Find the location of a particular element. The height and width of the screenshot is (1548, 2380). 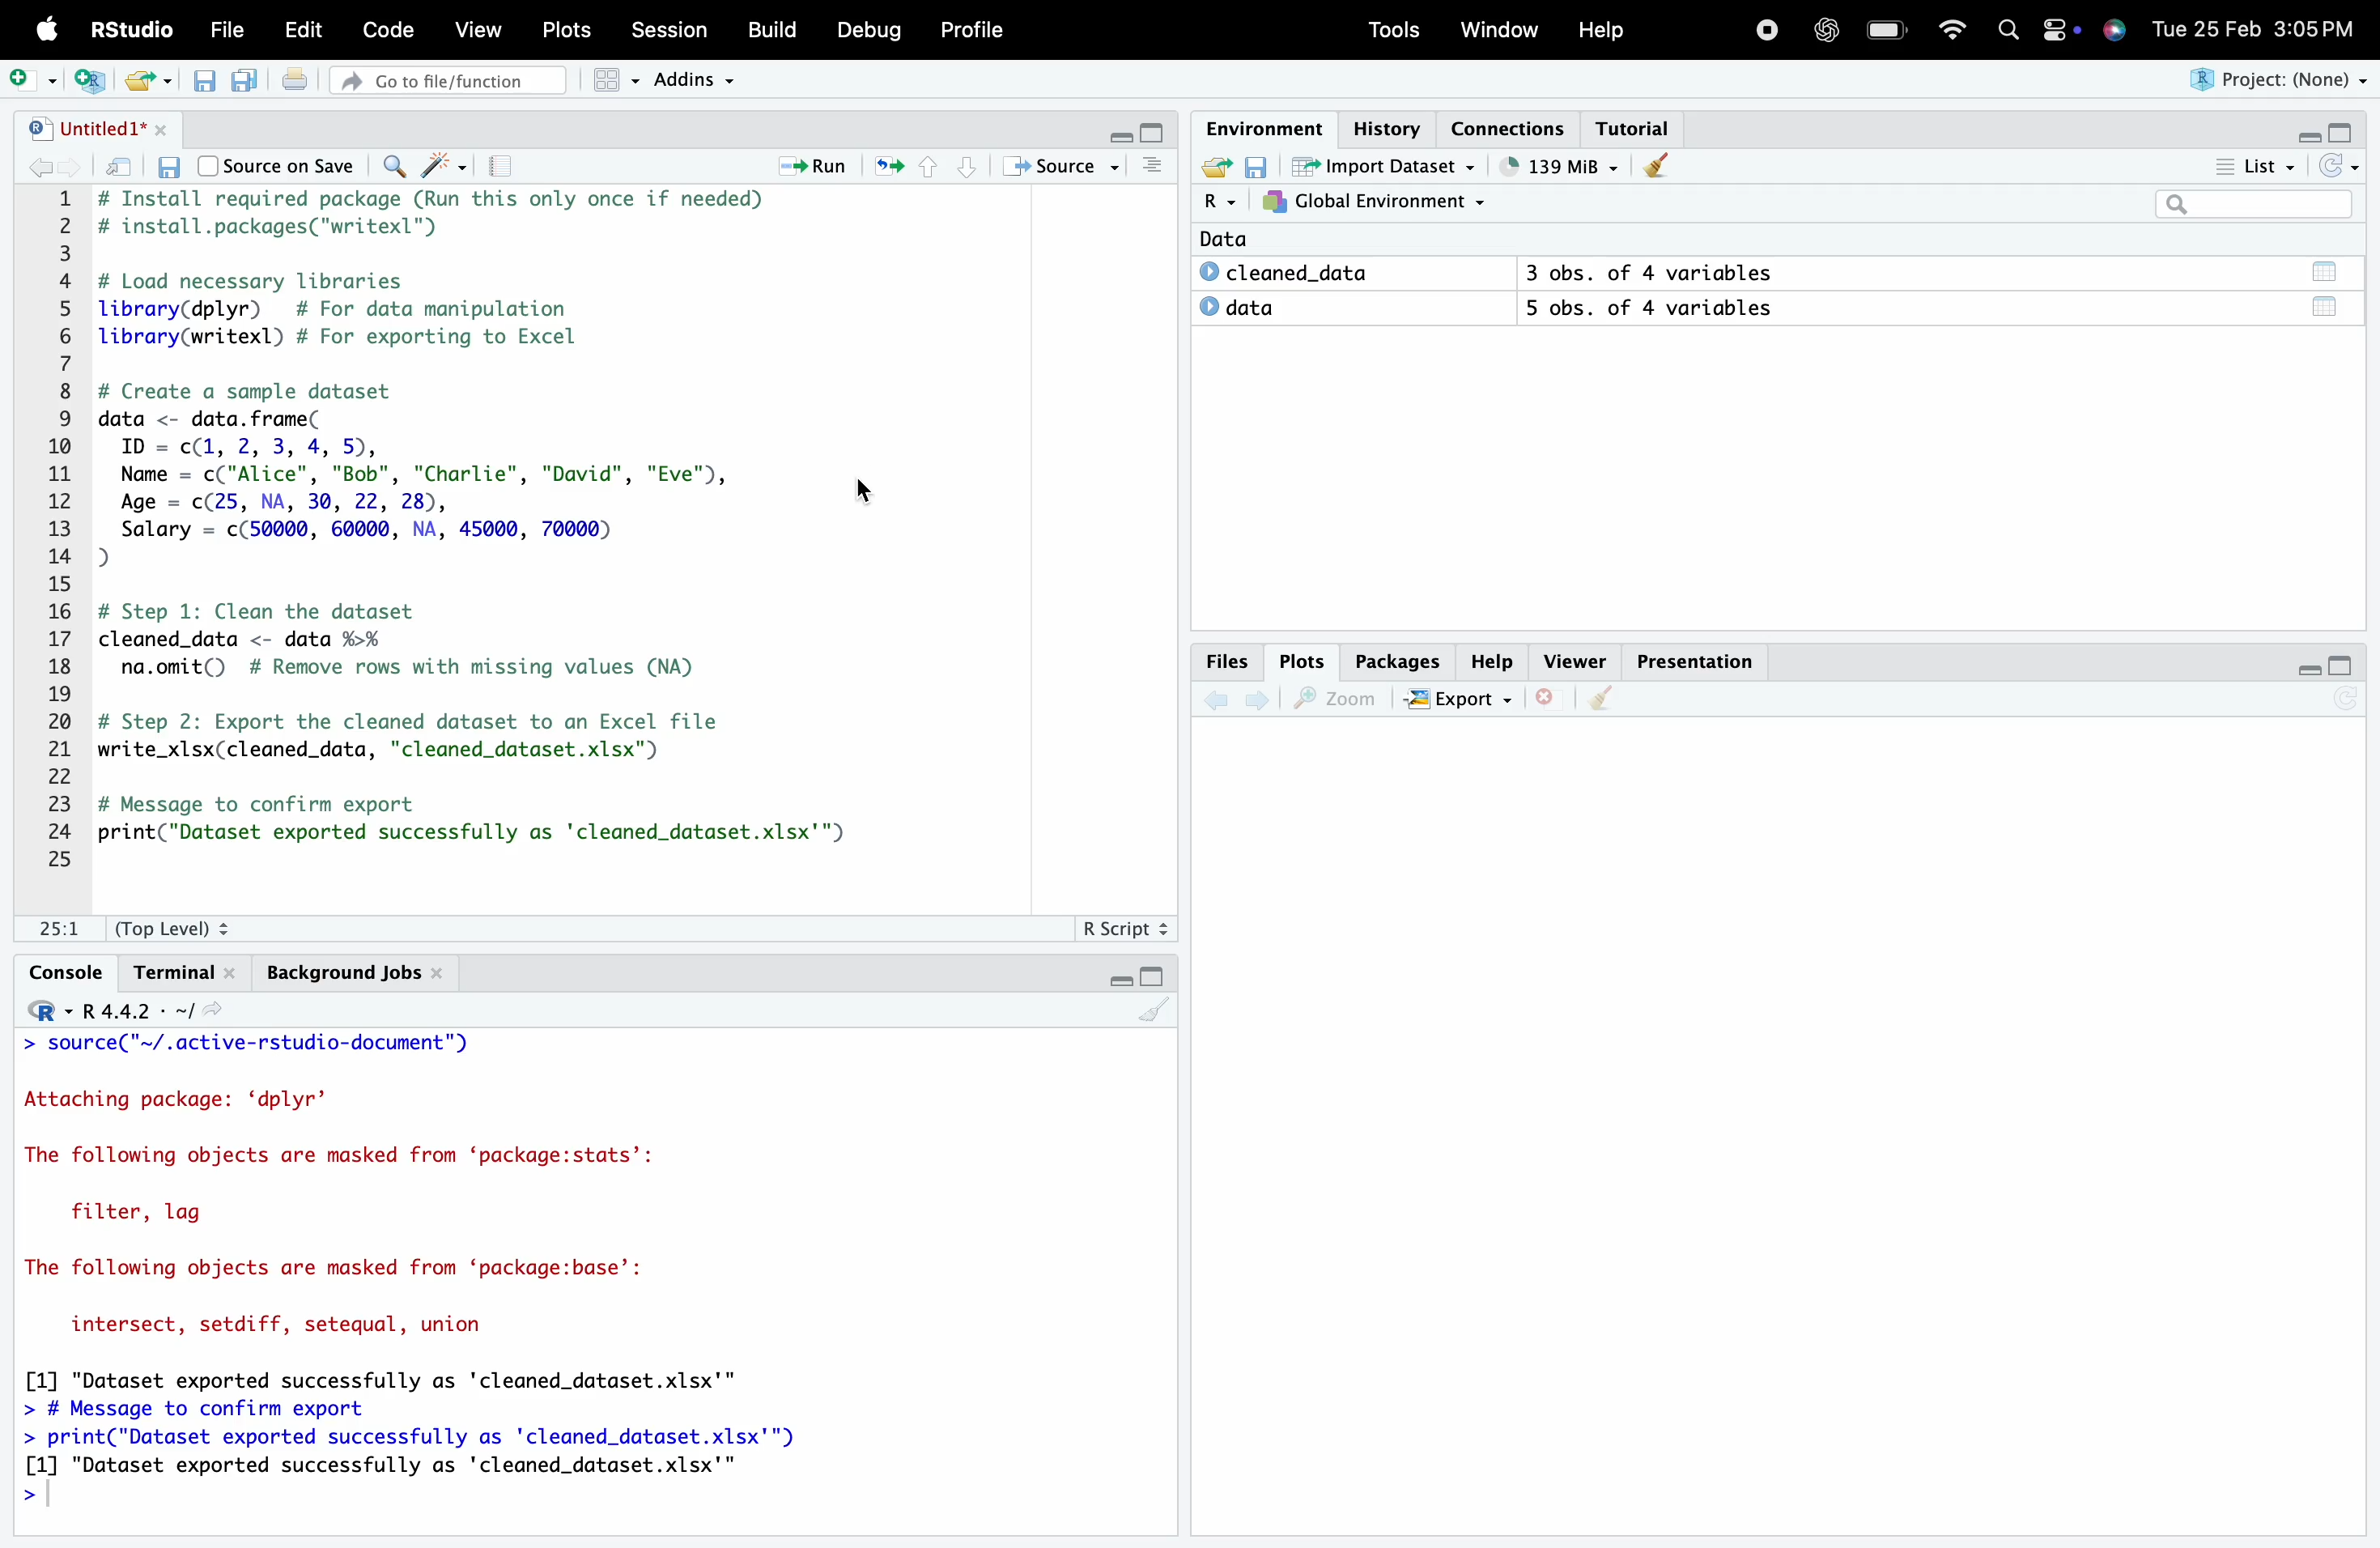

List is located at coordinates (2257, 167).